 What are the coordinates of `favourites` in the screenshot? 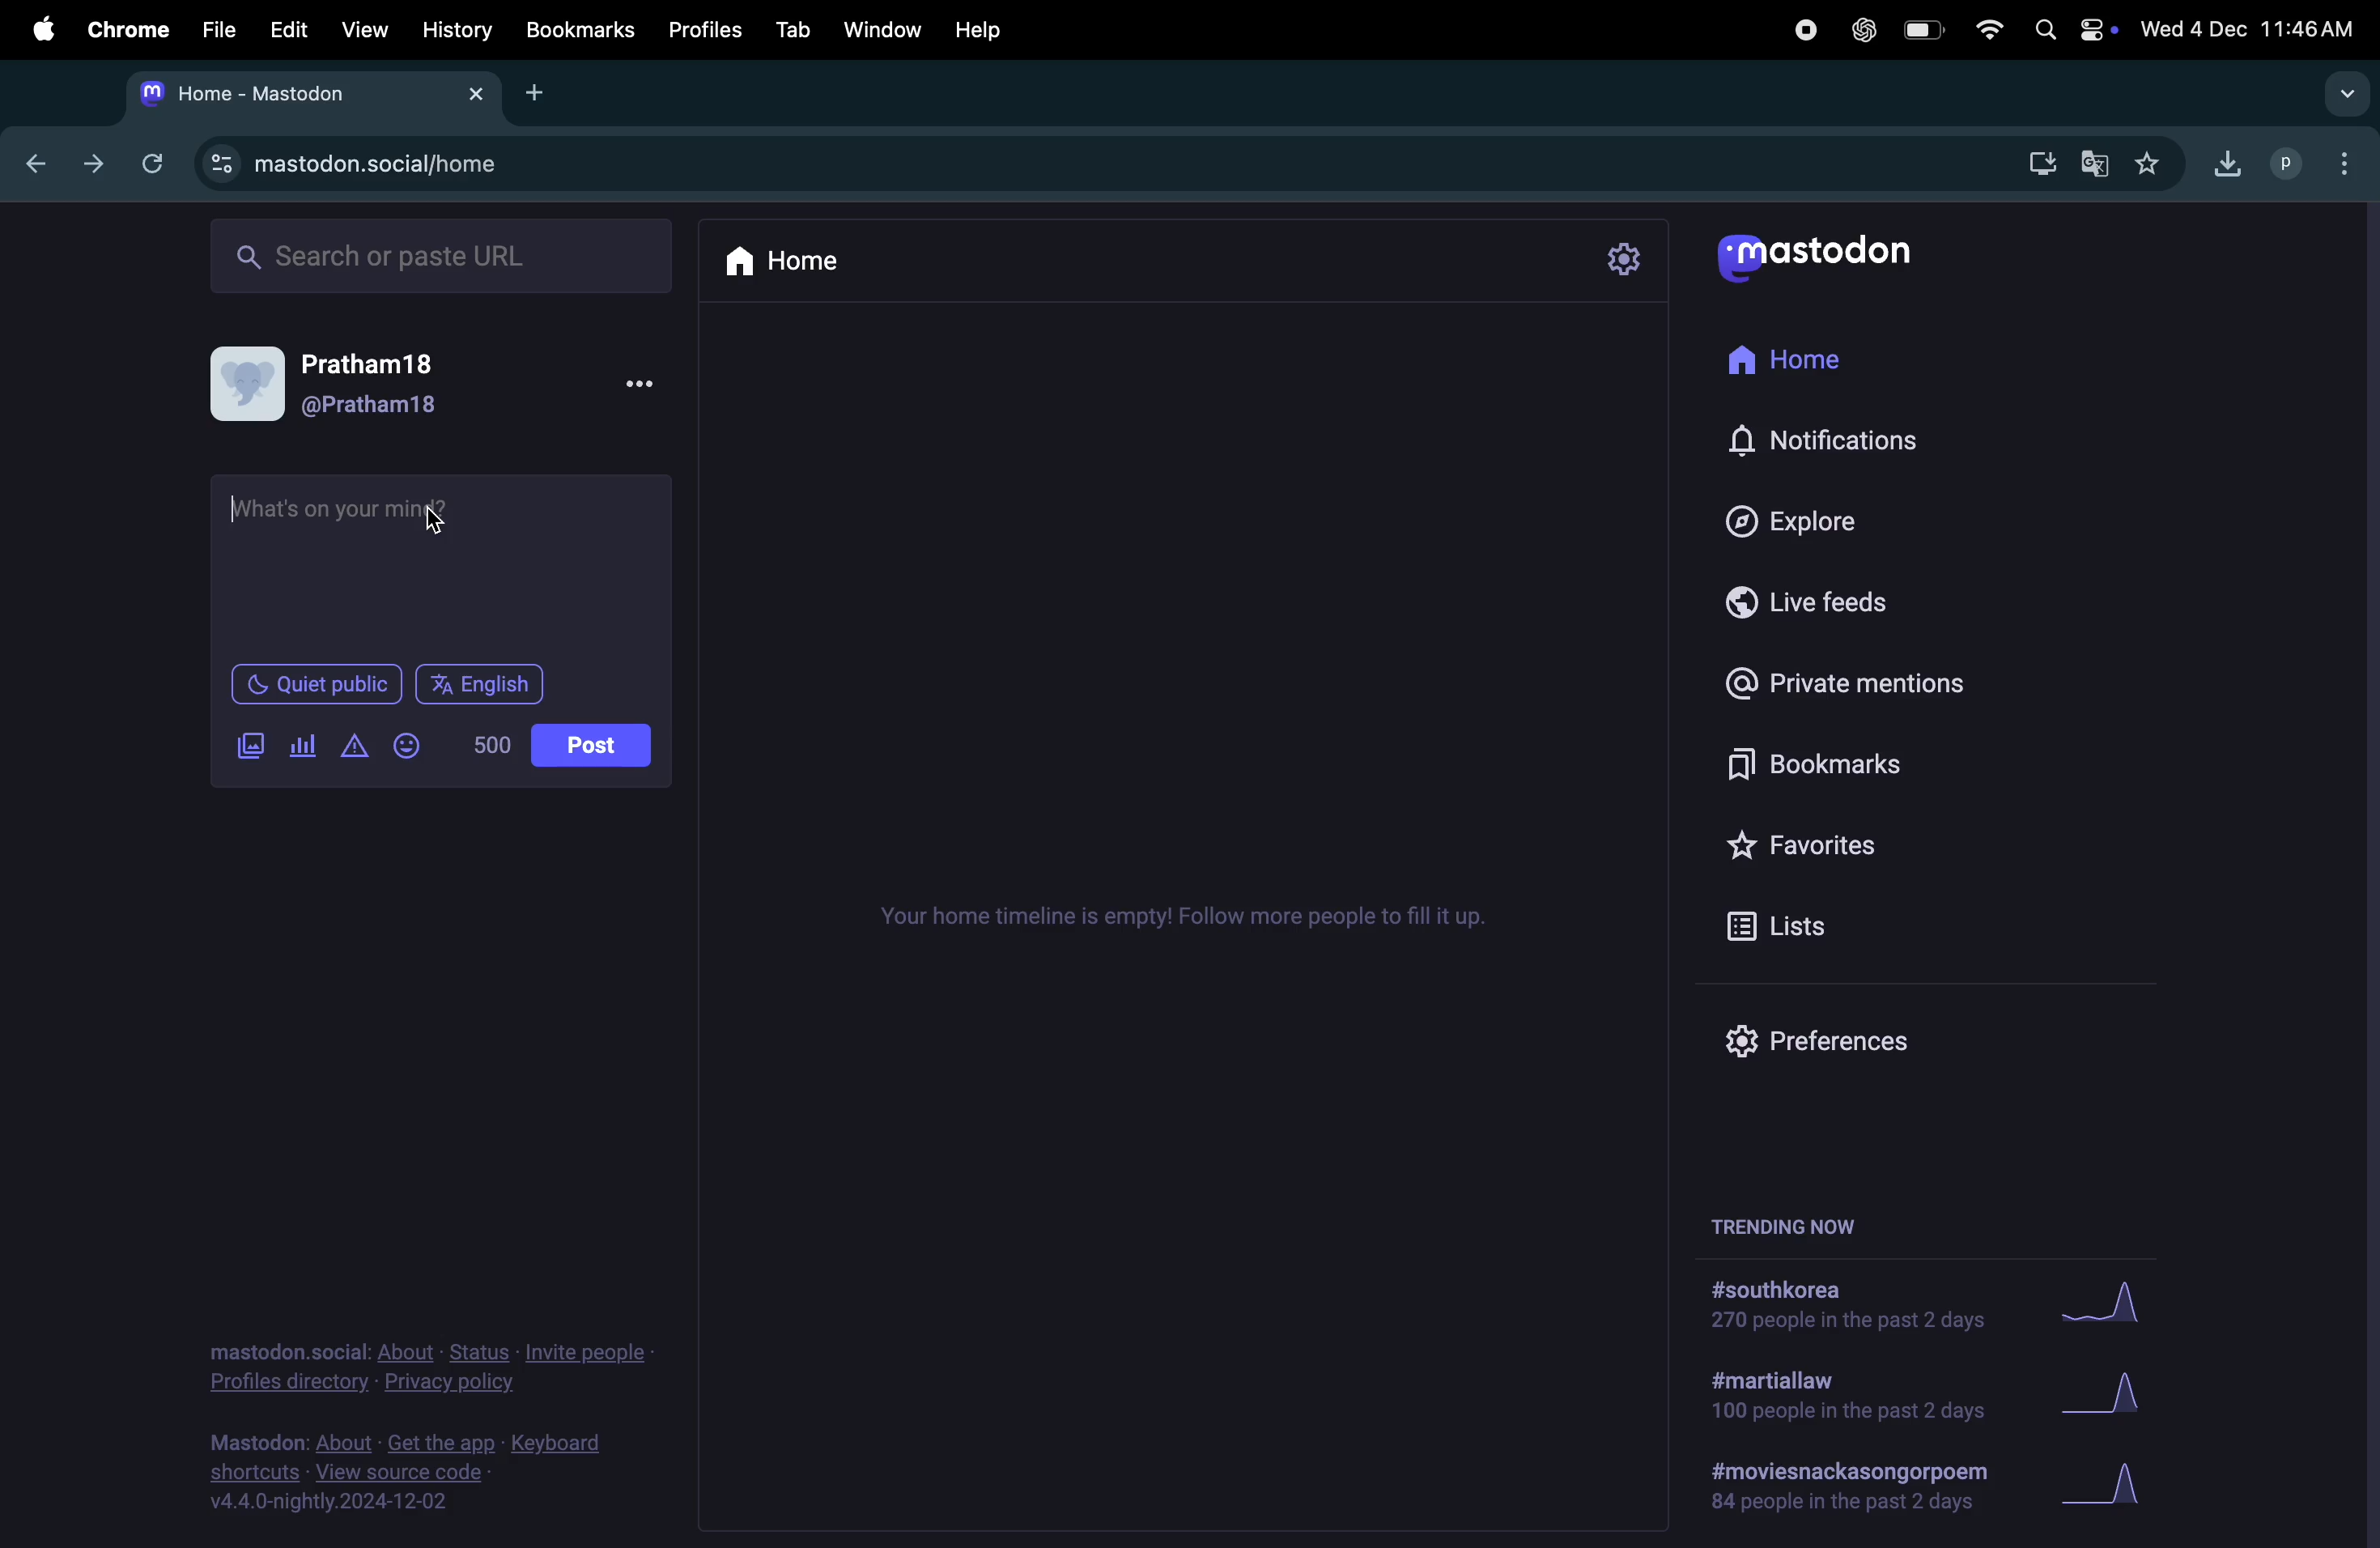 It's located at (1861, 839).